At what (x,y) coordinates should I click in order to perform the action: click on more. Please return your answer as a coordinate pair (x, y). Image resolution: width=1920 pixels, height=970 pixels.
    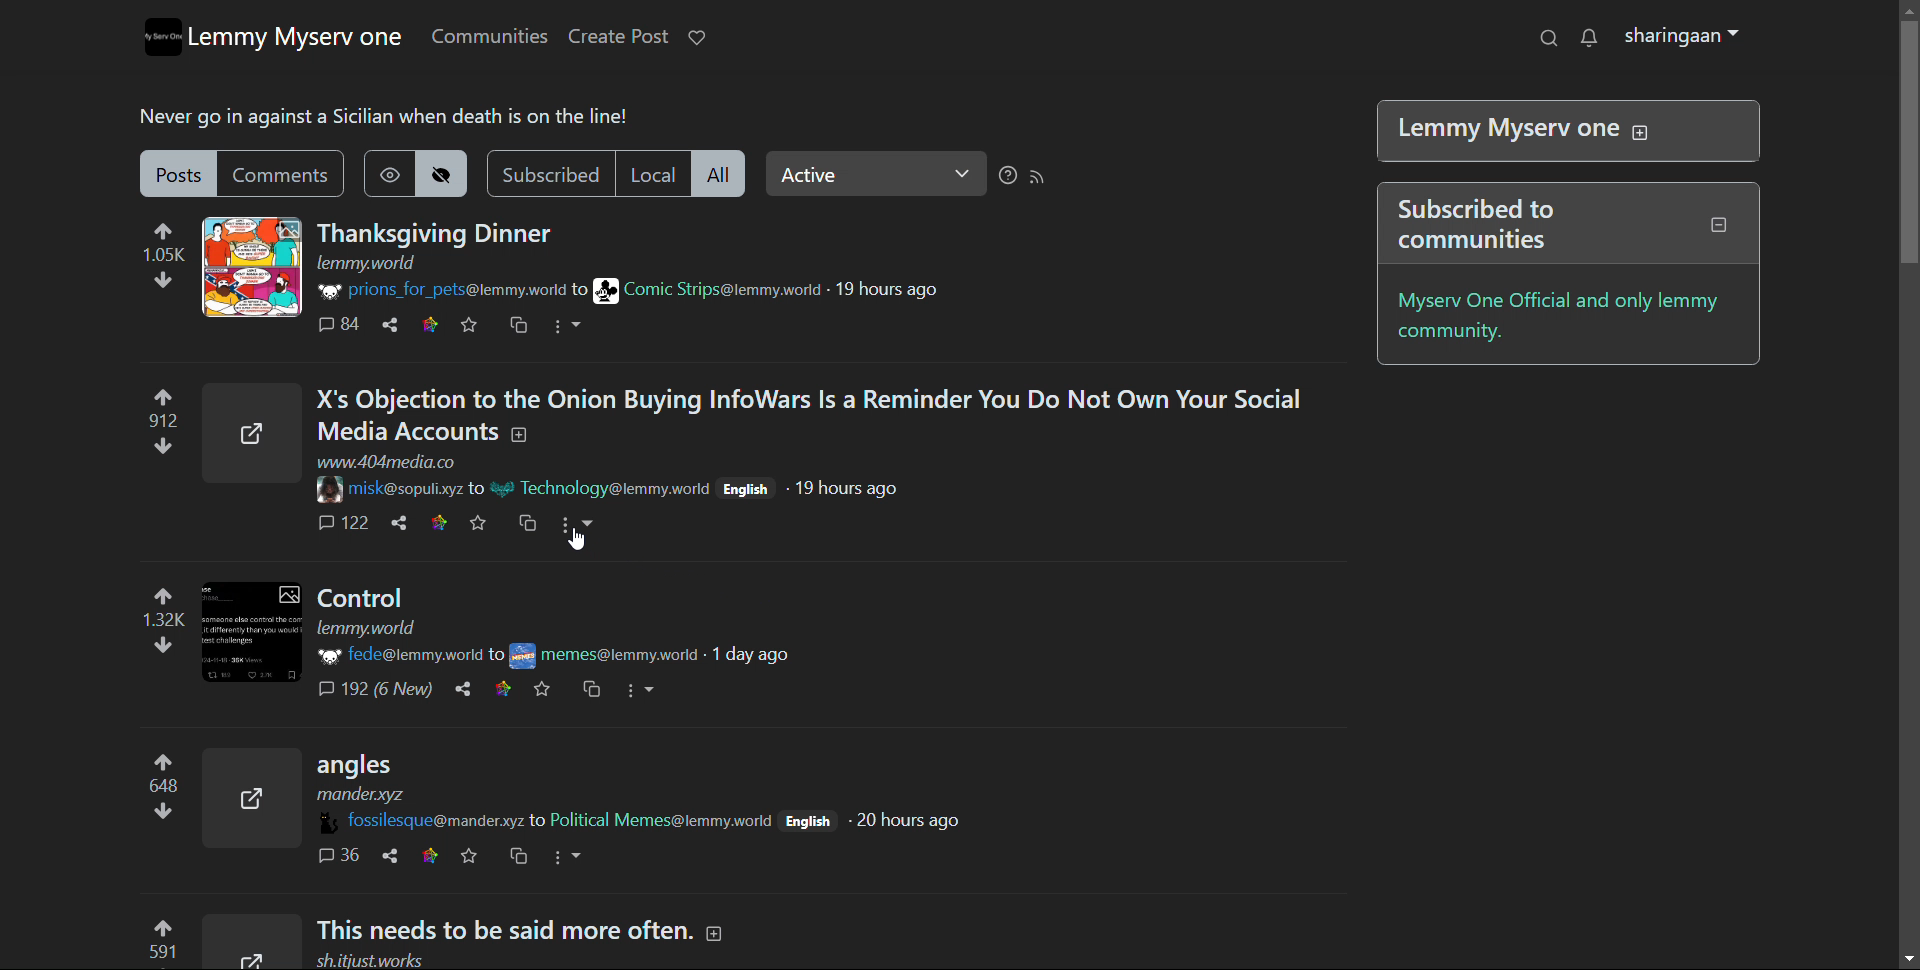
    Looking at the image, I should click on (568, 854).